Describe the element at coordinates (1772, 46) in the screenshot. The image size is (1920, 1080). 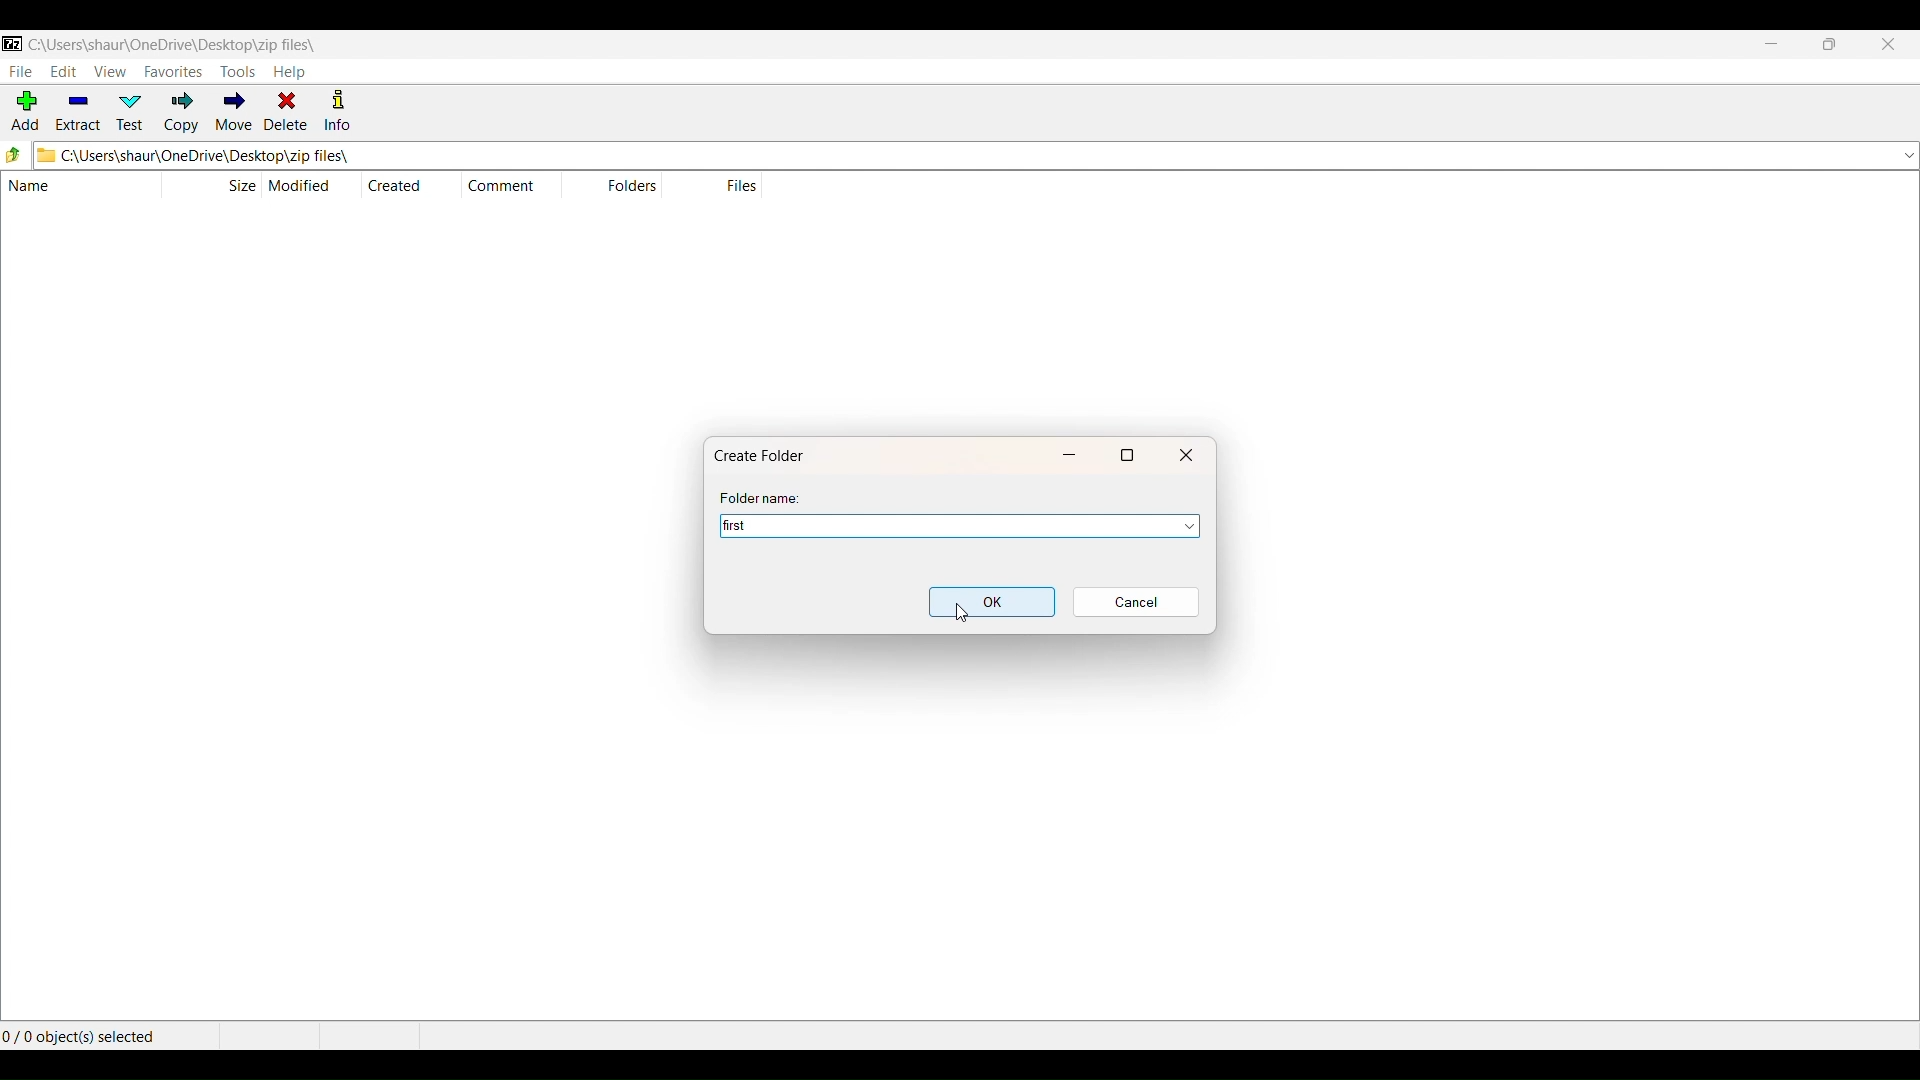
I see `MINIMIZE` at that location.